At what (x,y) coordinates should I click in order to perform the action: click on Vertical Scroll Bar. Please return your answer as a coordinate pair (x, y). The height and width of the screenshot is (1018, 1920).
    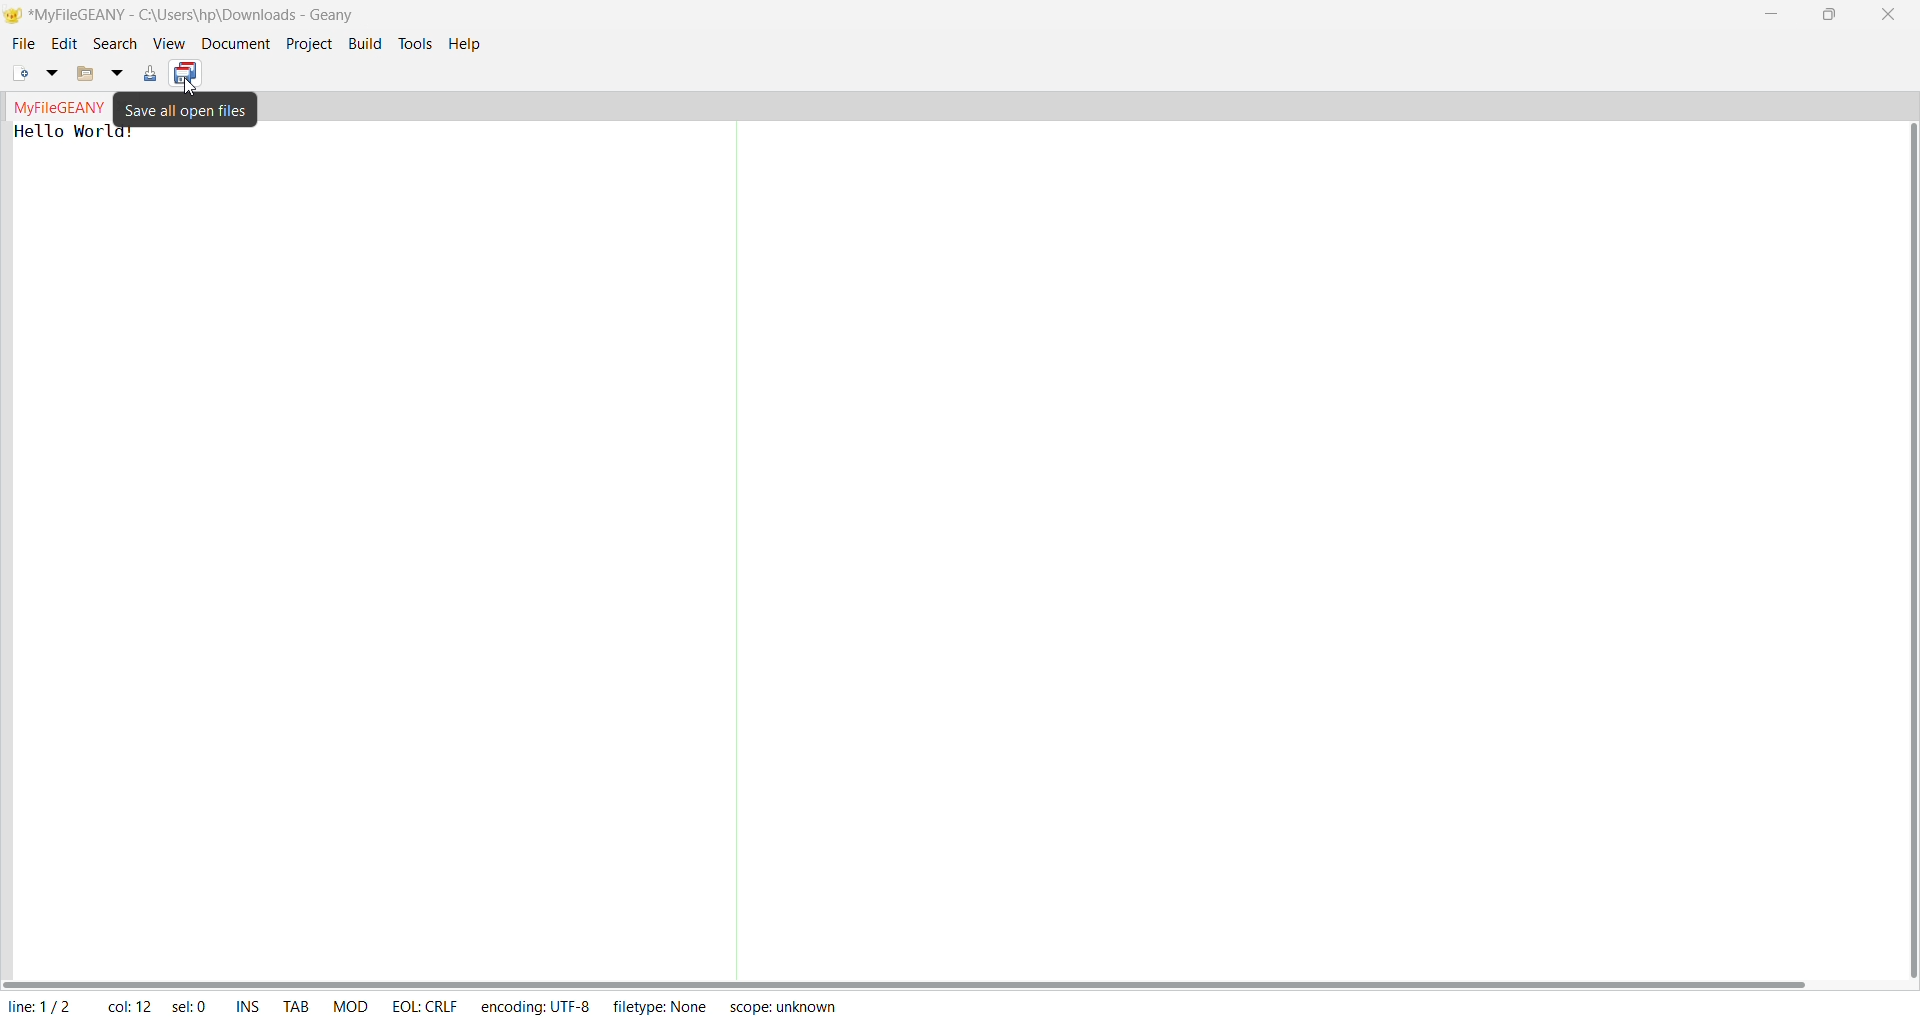
    Looking at the image, I should click on (1909, 547).